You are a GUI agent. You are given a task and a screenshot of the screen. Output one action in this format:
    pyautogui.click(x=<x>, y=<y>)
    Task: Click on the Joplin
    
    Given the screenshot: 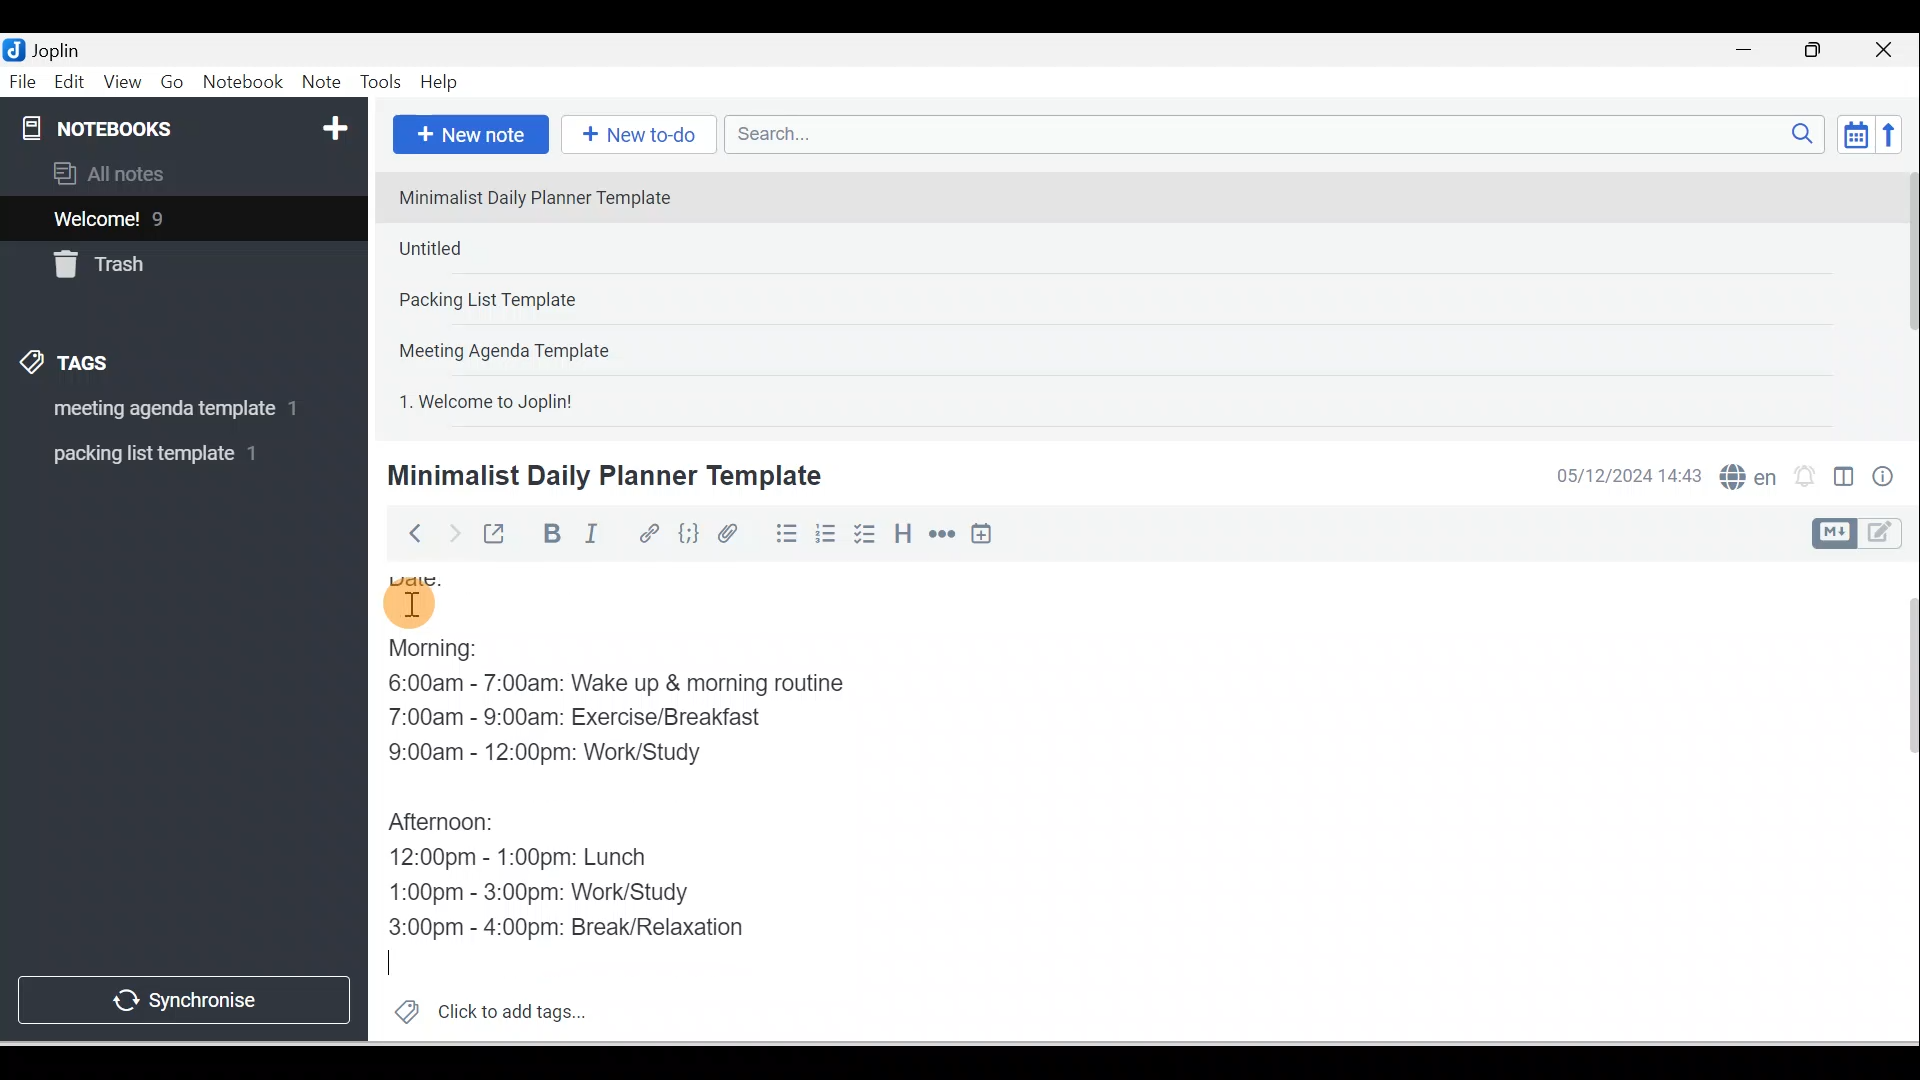 What is the action you would take?
    pyautogui.click(x=61, y=48)
    